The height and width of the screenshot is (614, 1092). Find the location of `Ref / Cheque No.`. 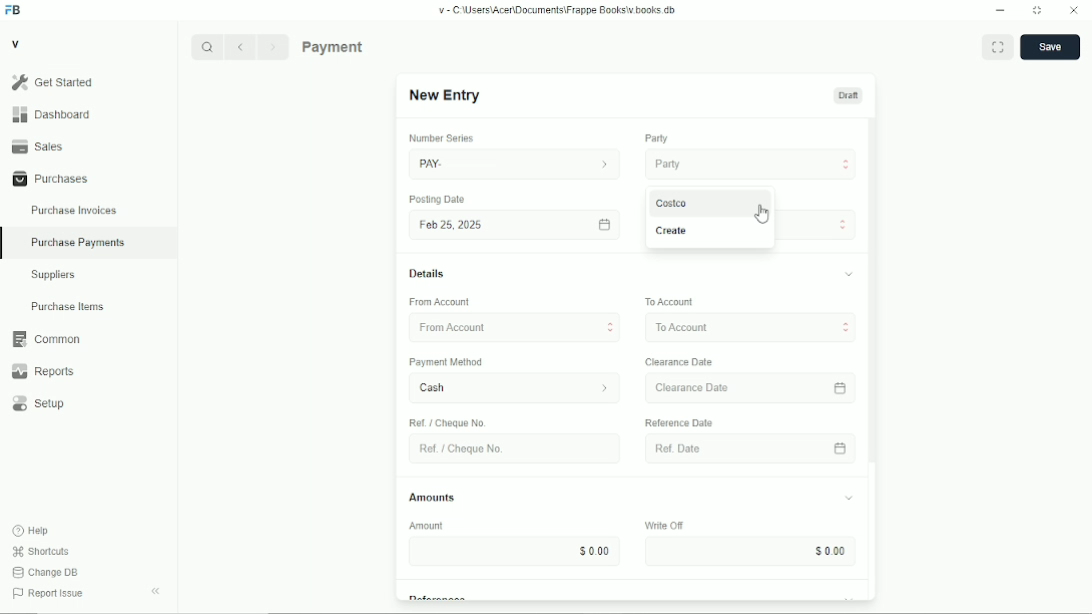

Ref / Cheque No. is located at coordinates (450, 422).